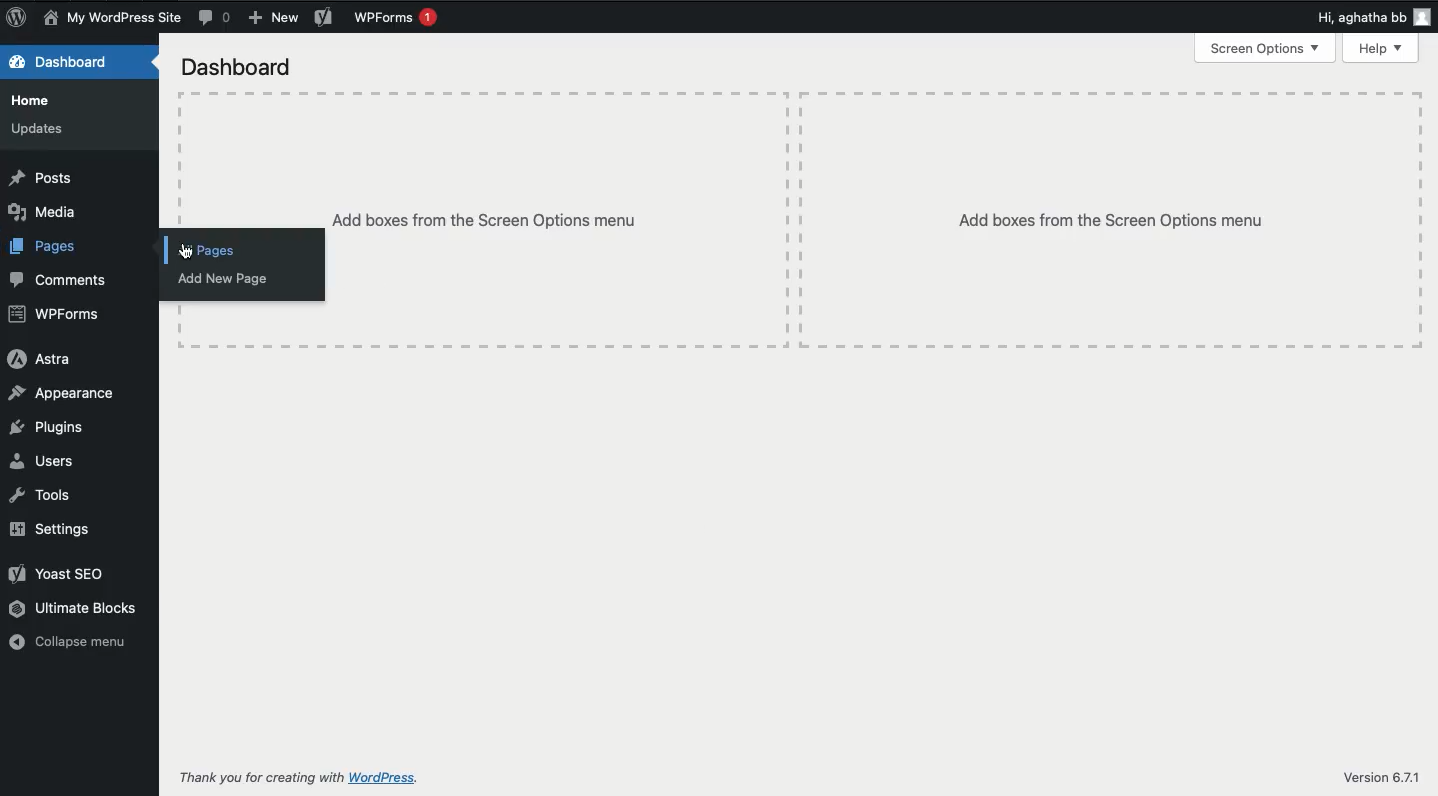  Describe the element at coordinates (41, 497) in the screenshot. I see `Tools` at that location.